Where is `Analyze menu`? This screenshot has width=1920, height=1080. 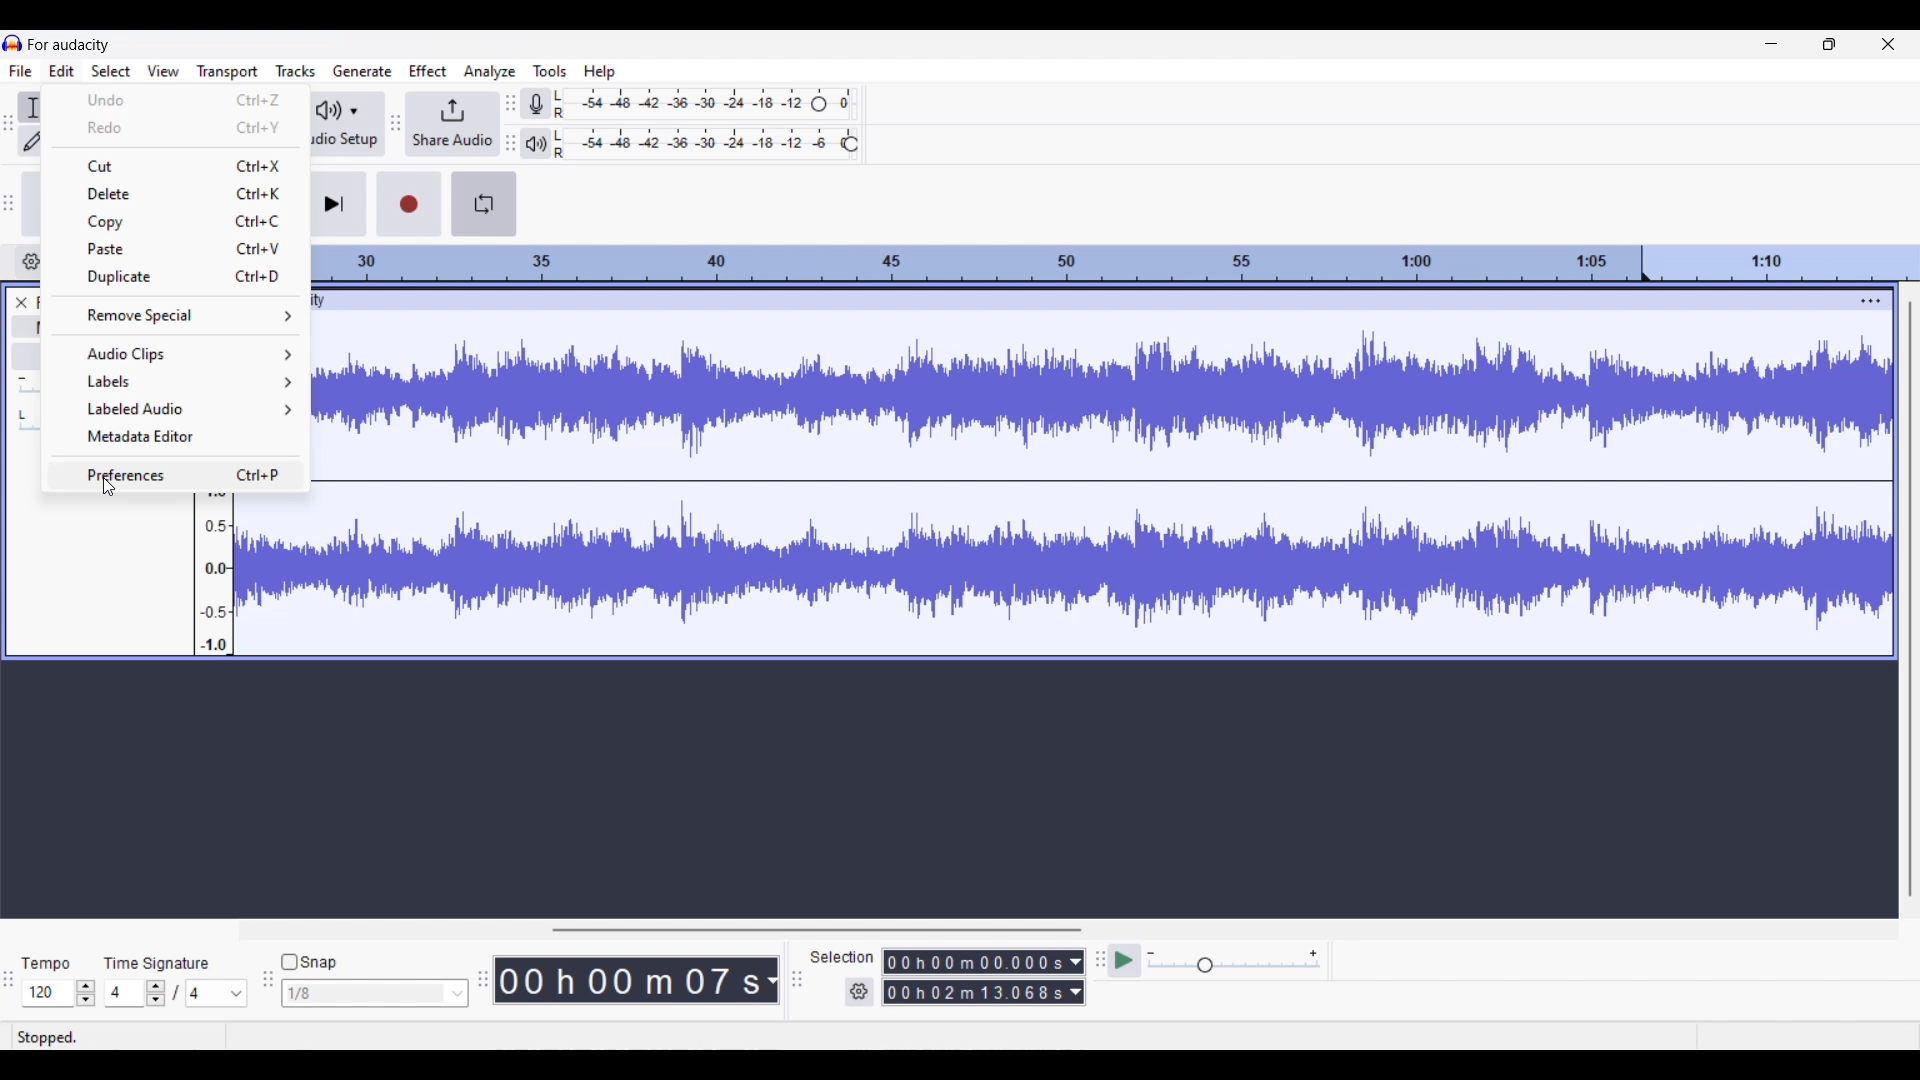
Analyze menu is located at coordinates (490, 72).